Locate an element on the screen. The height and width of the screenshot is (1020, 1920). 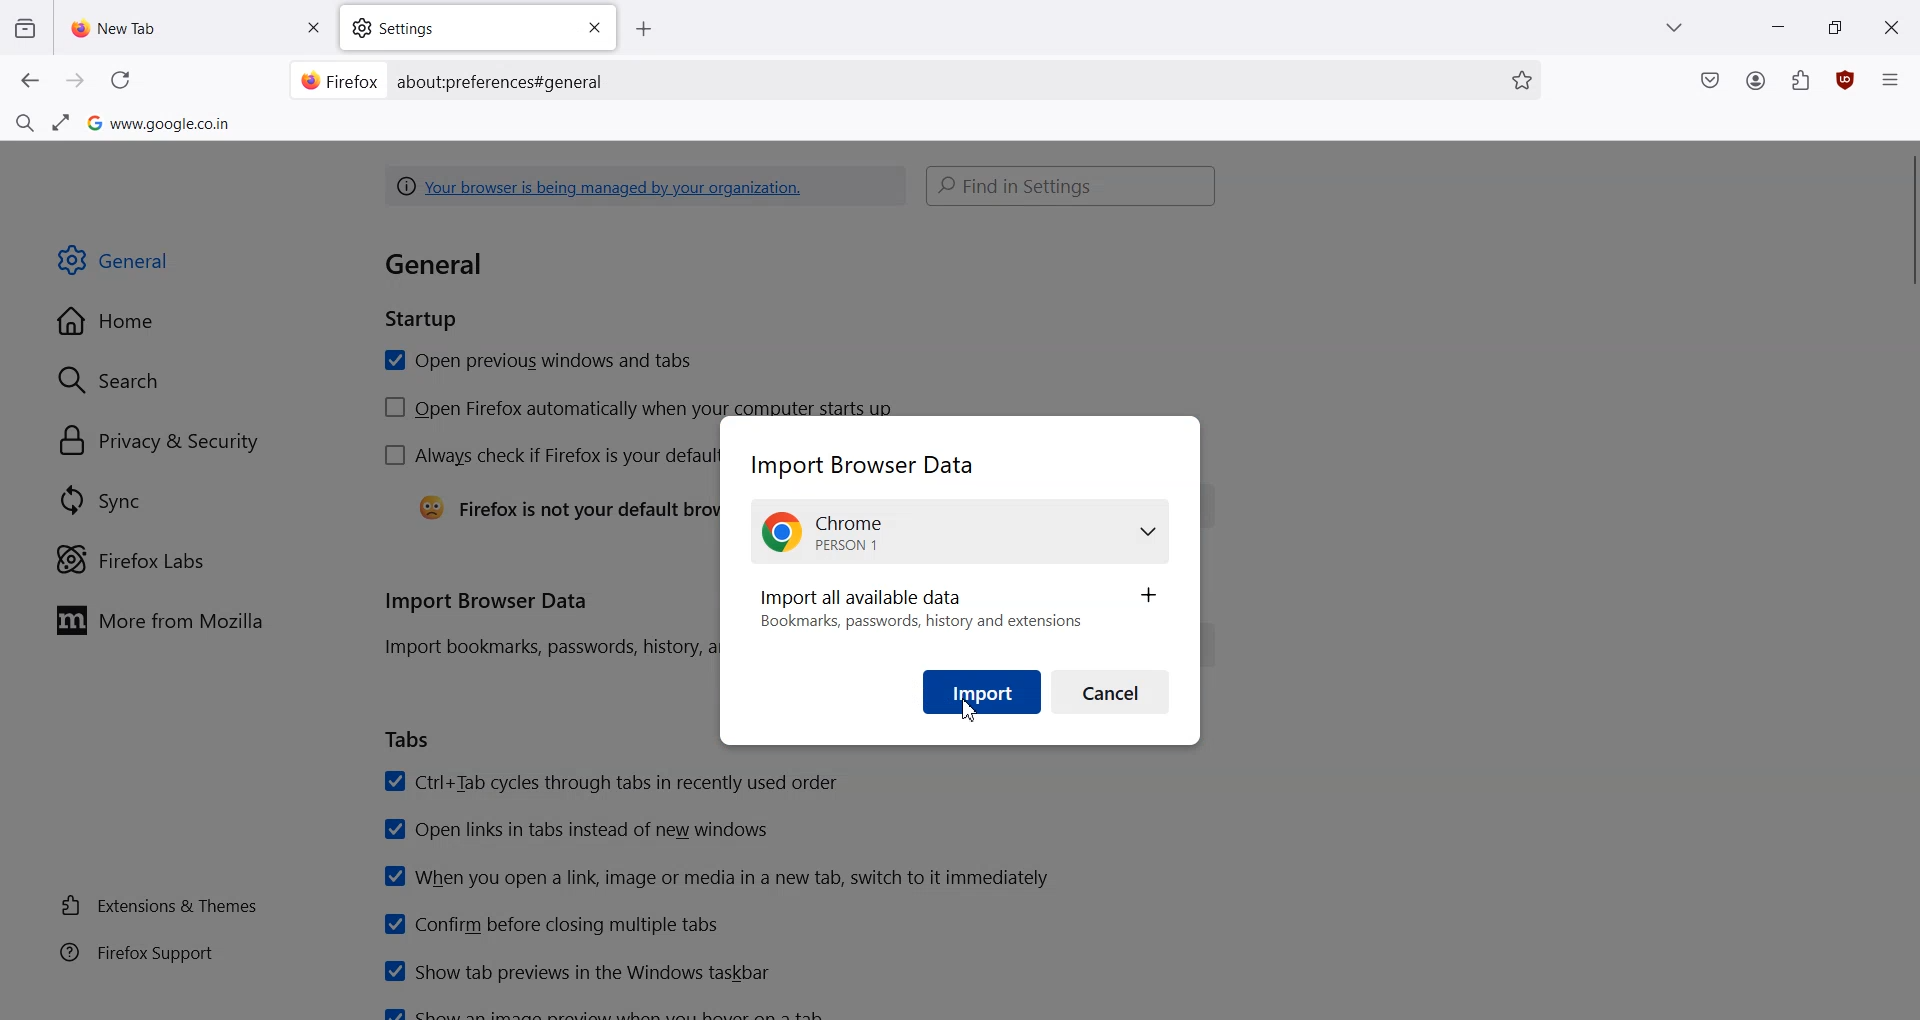
Close is located at coordinates (1893, 26).